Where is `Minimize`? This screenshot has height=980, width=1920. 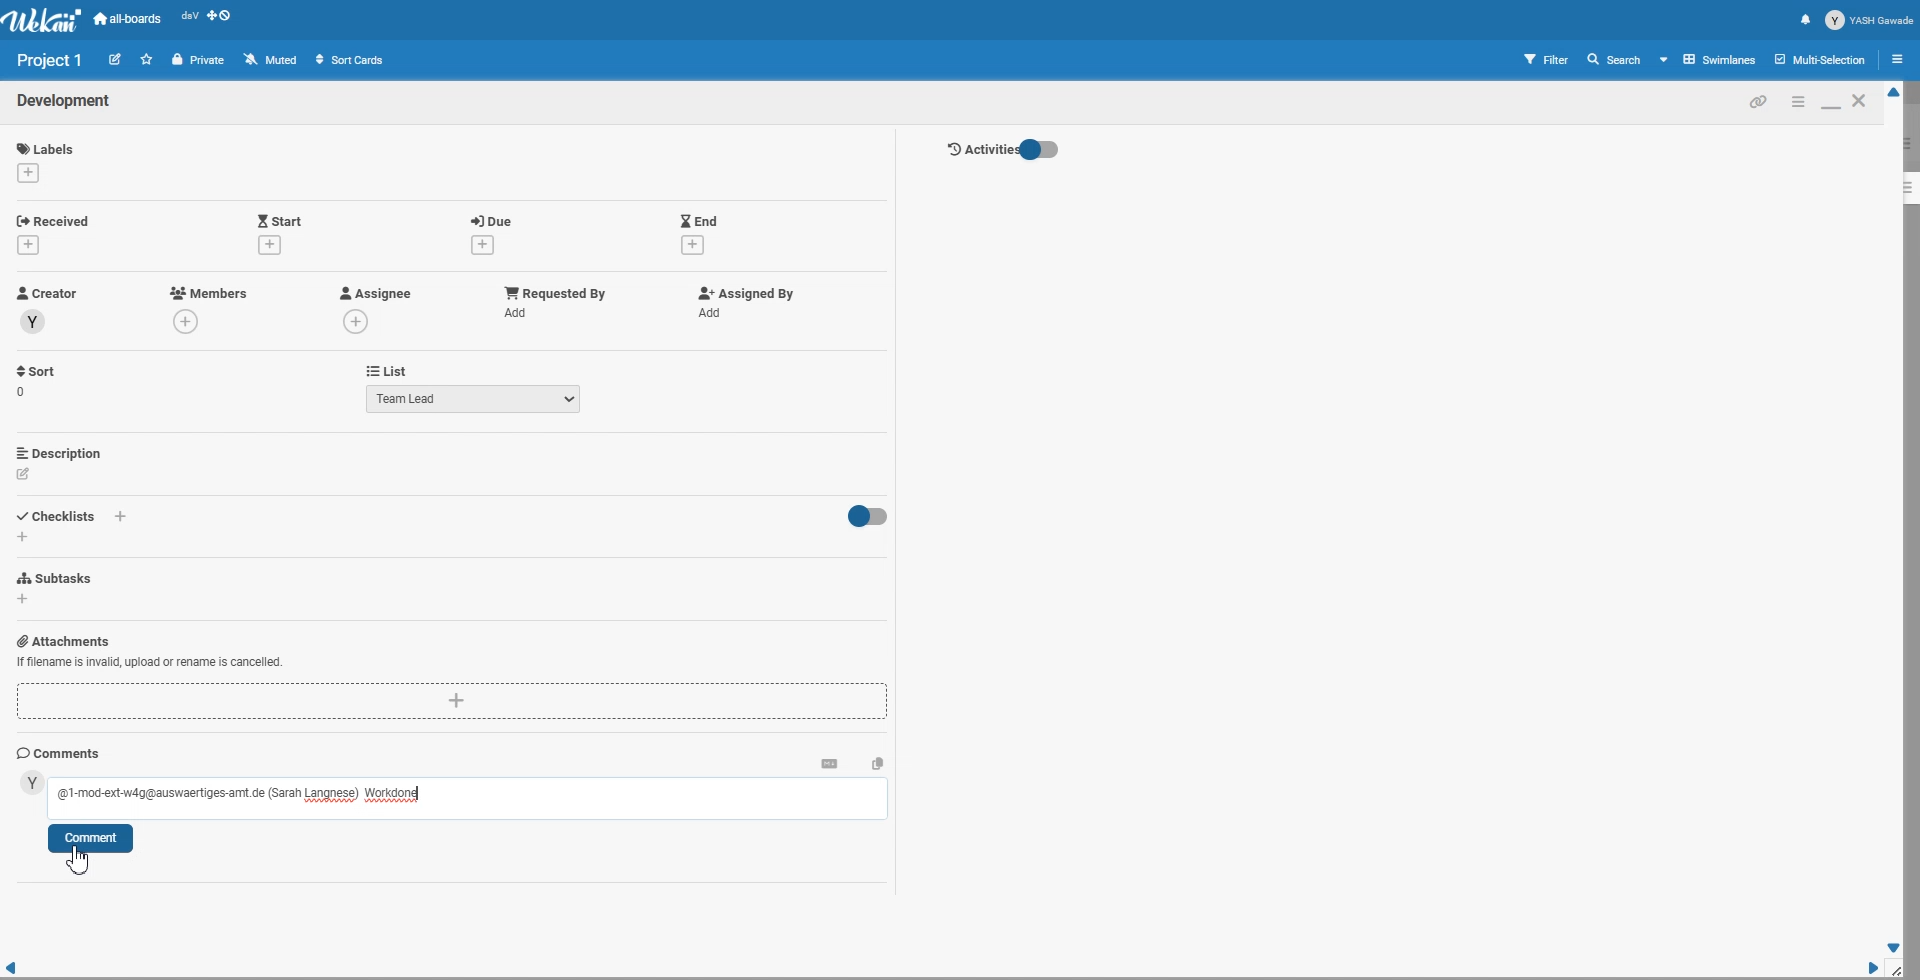
Minimize is located at coordinates (1797, 101).